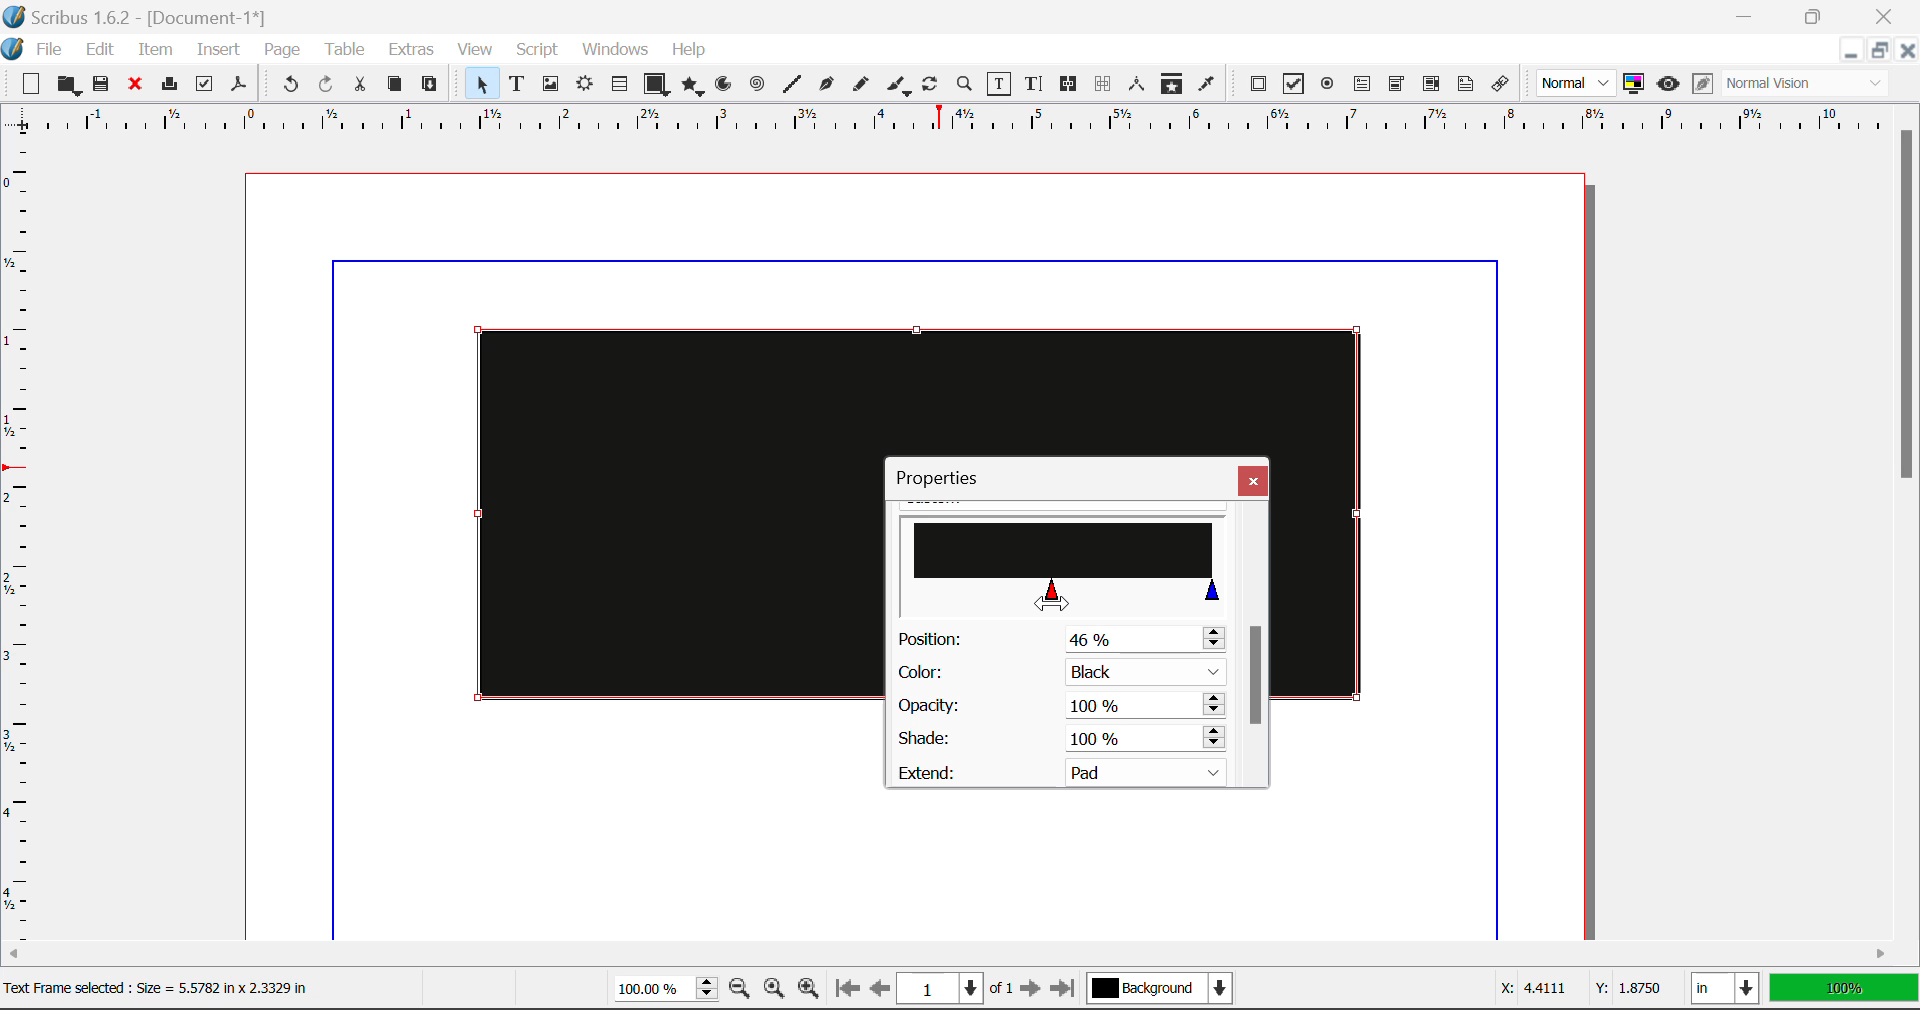 The image size is (1920, 1010). I want to click on Redo, so click(326, 87).